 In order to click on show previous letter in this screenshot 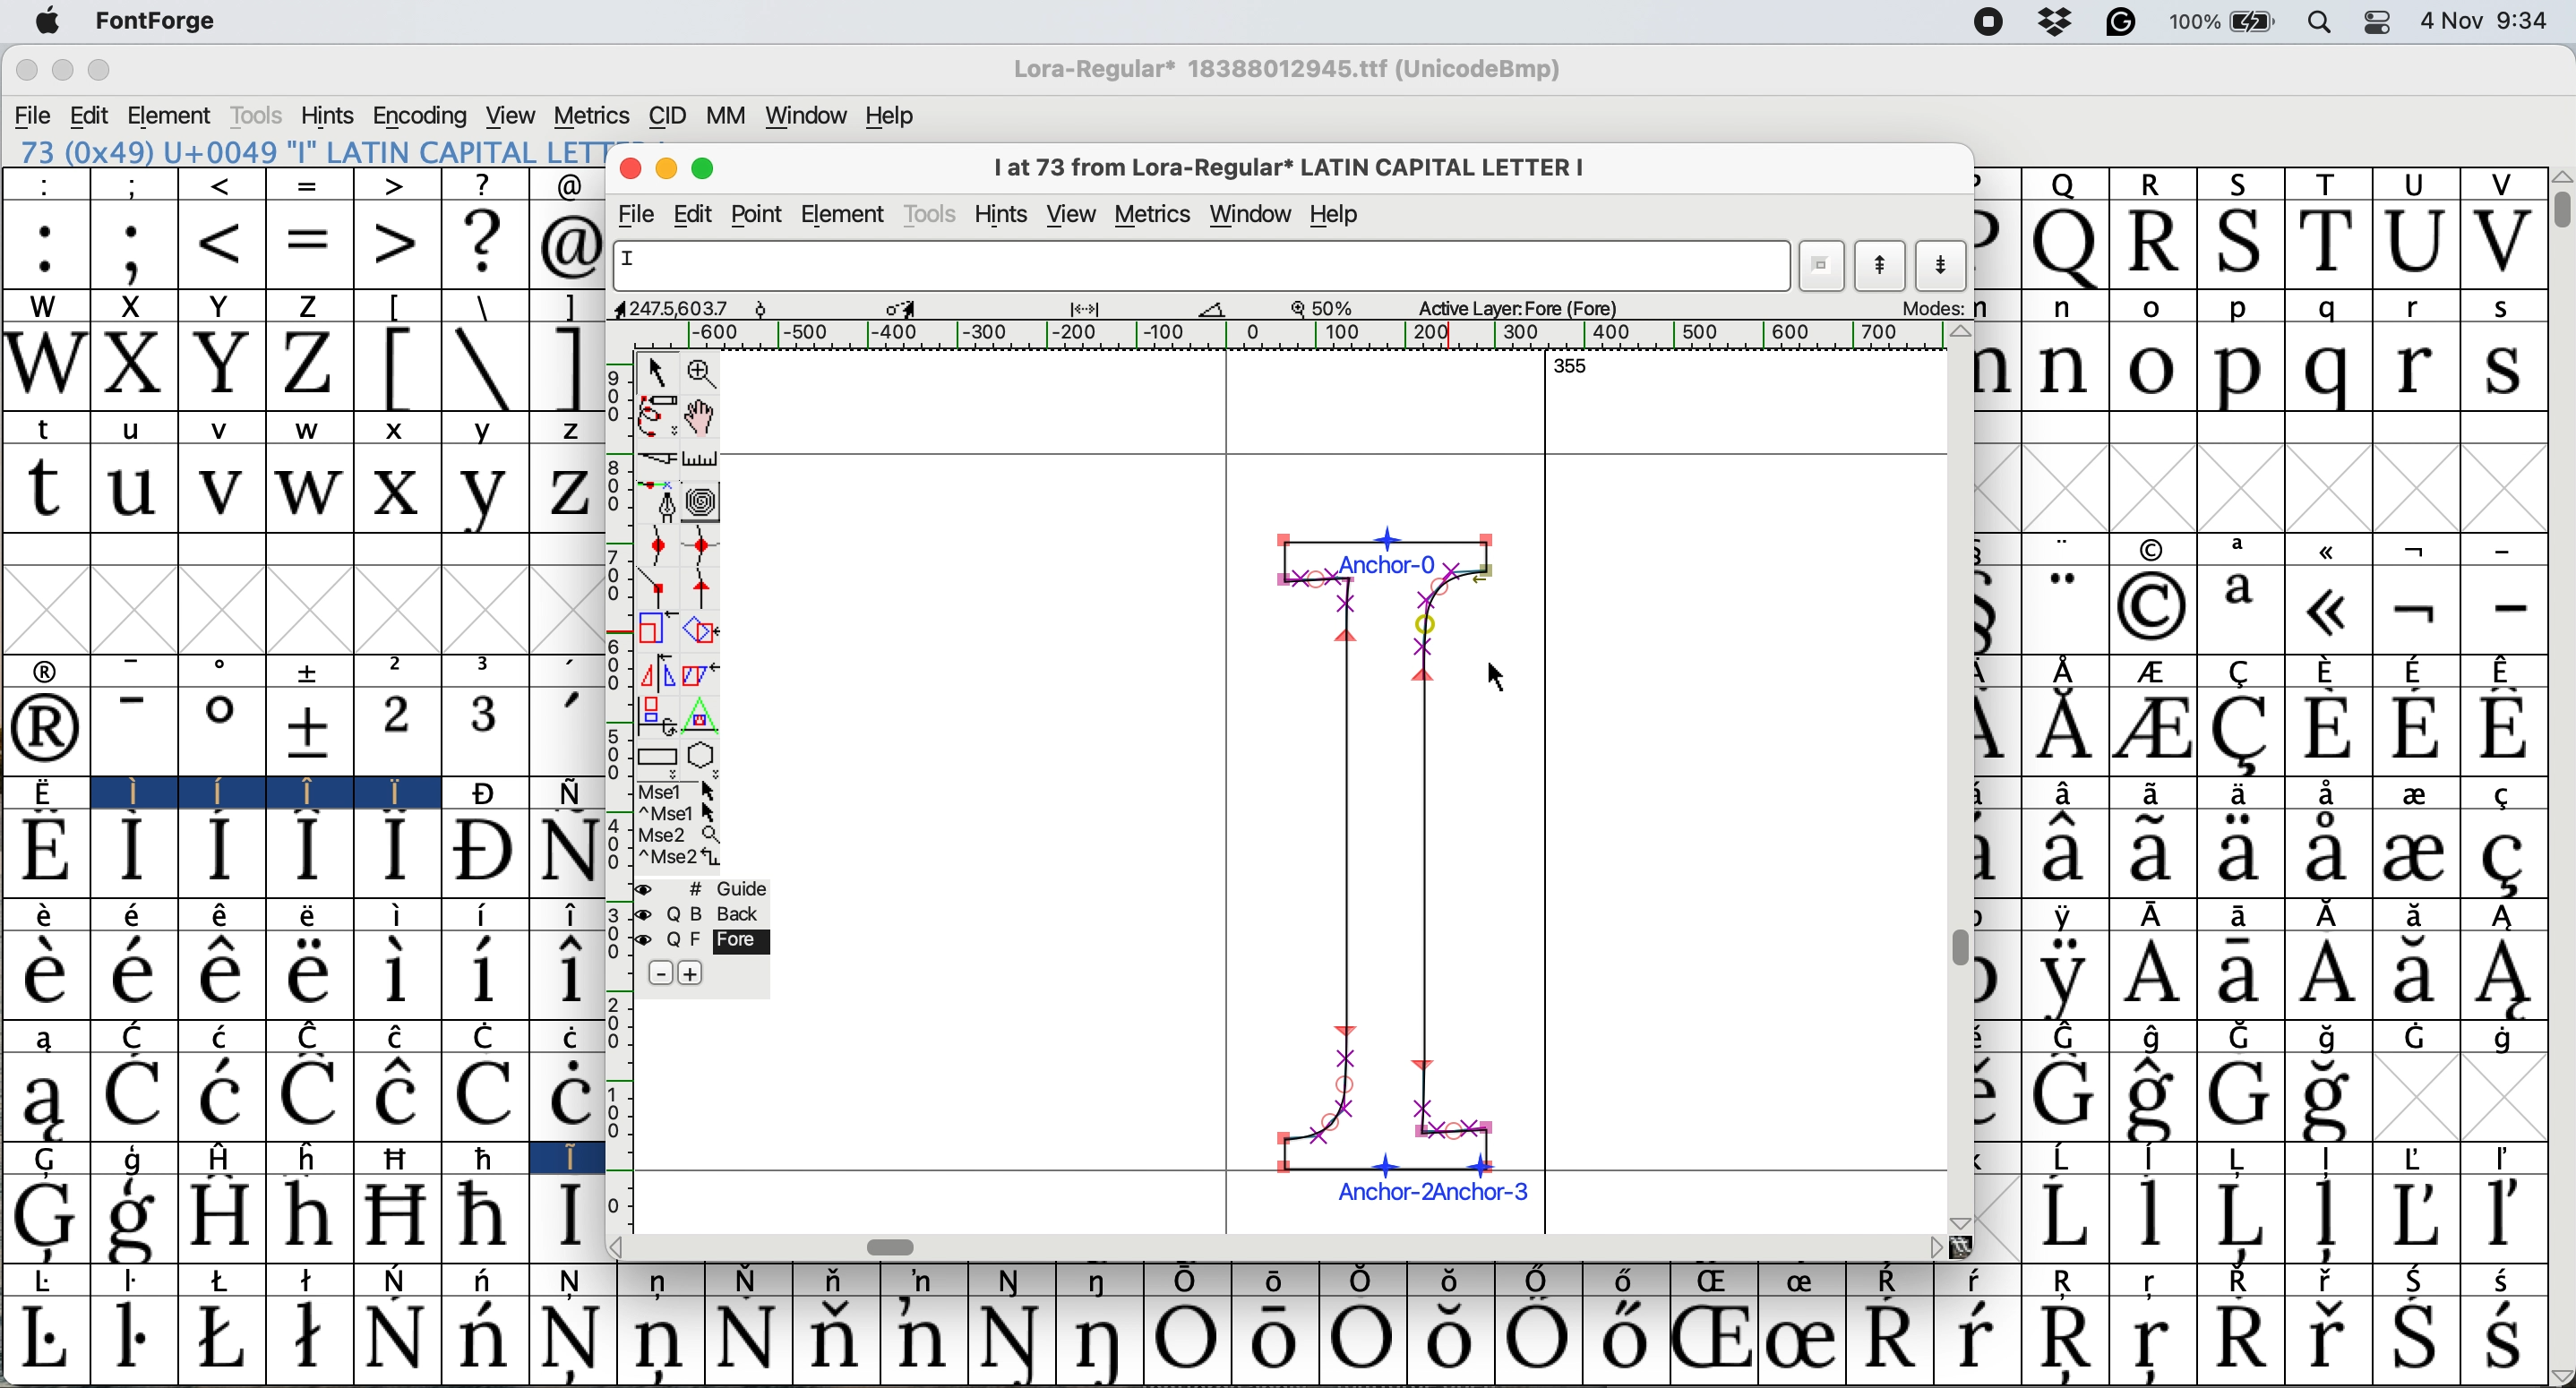, I will do `click(1884, 266)`.